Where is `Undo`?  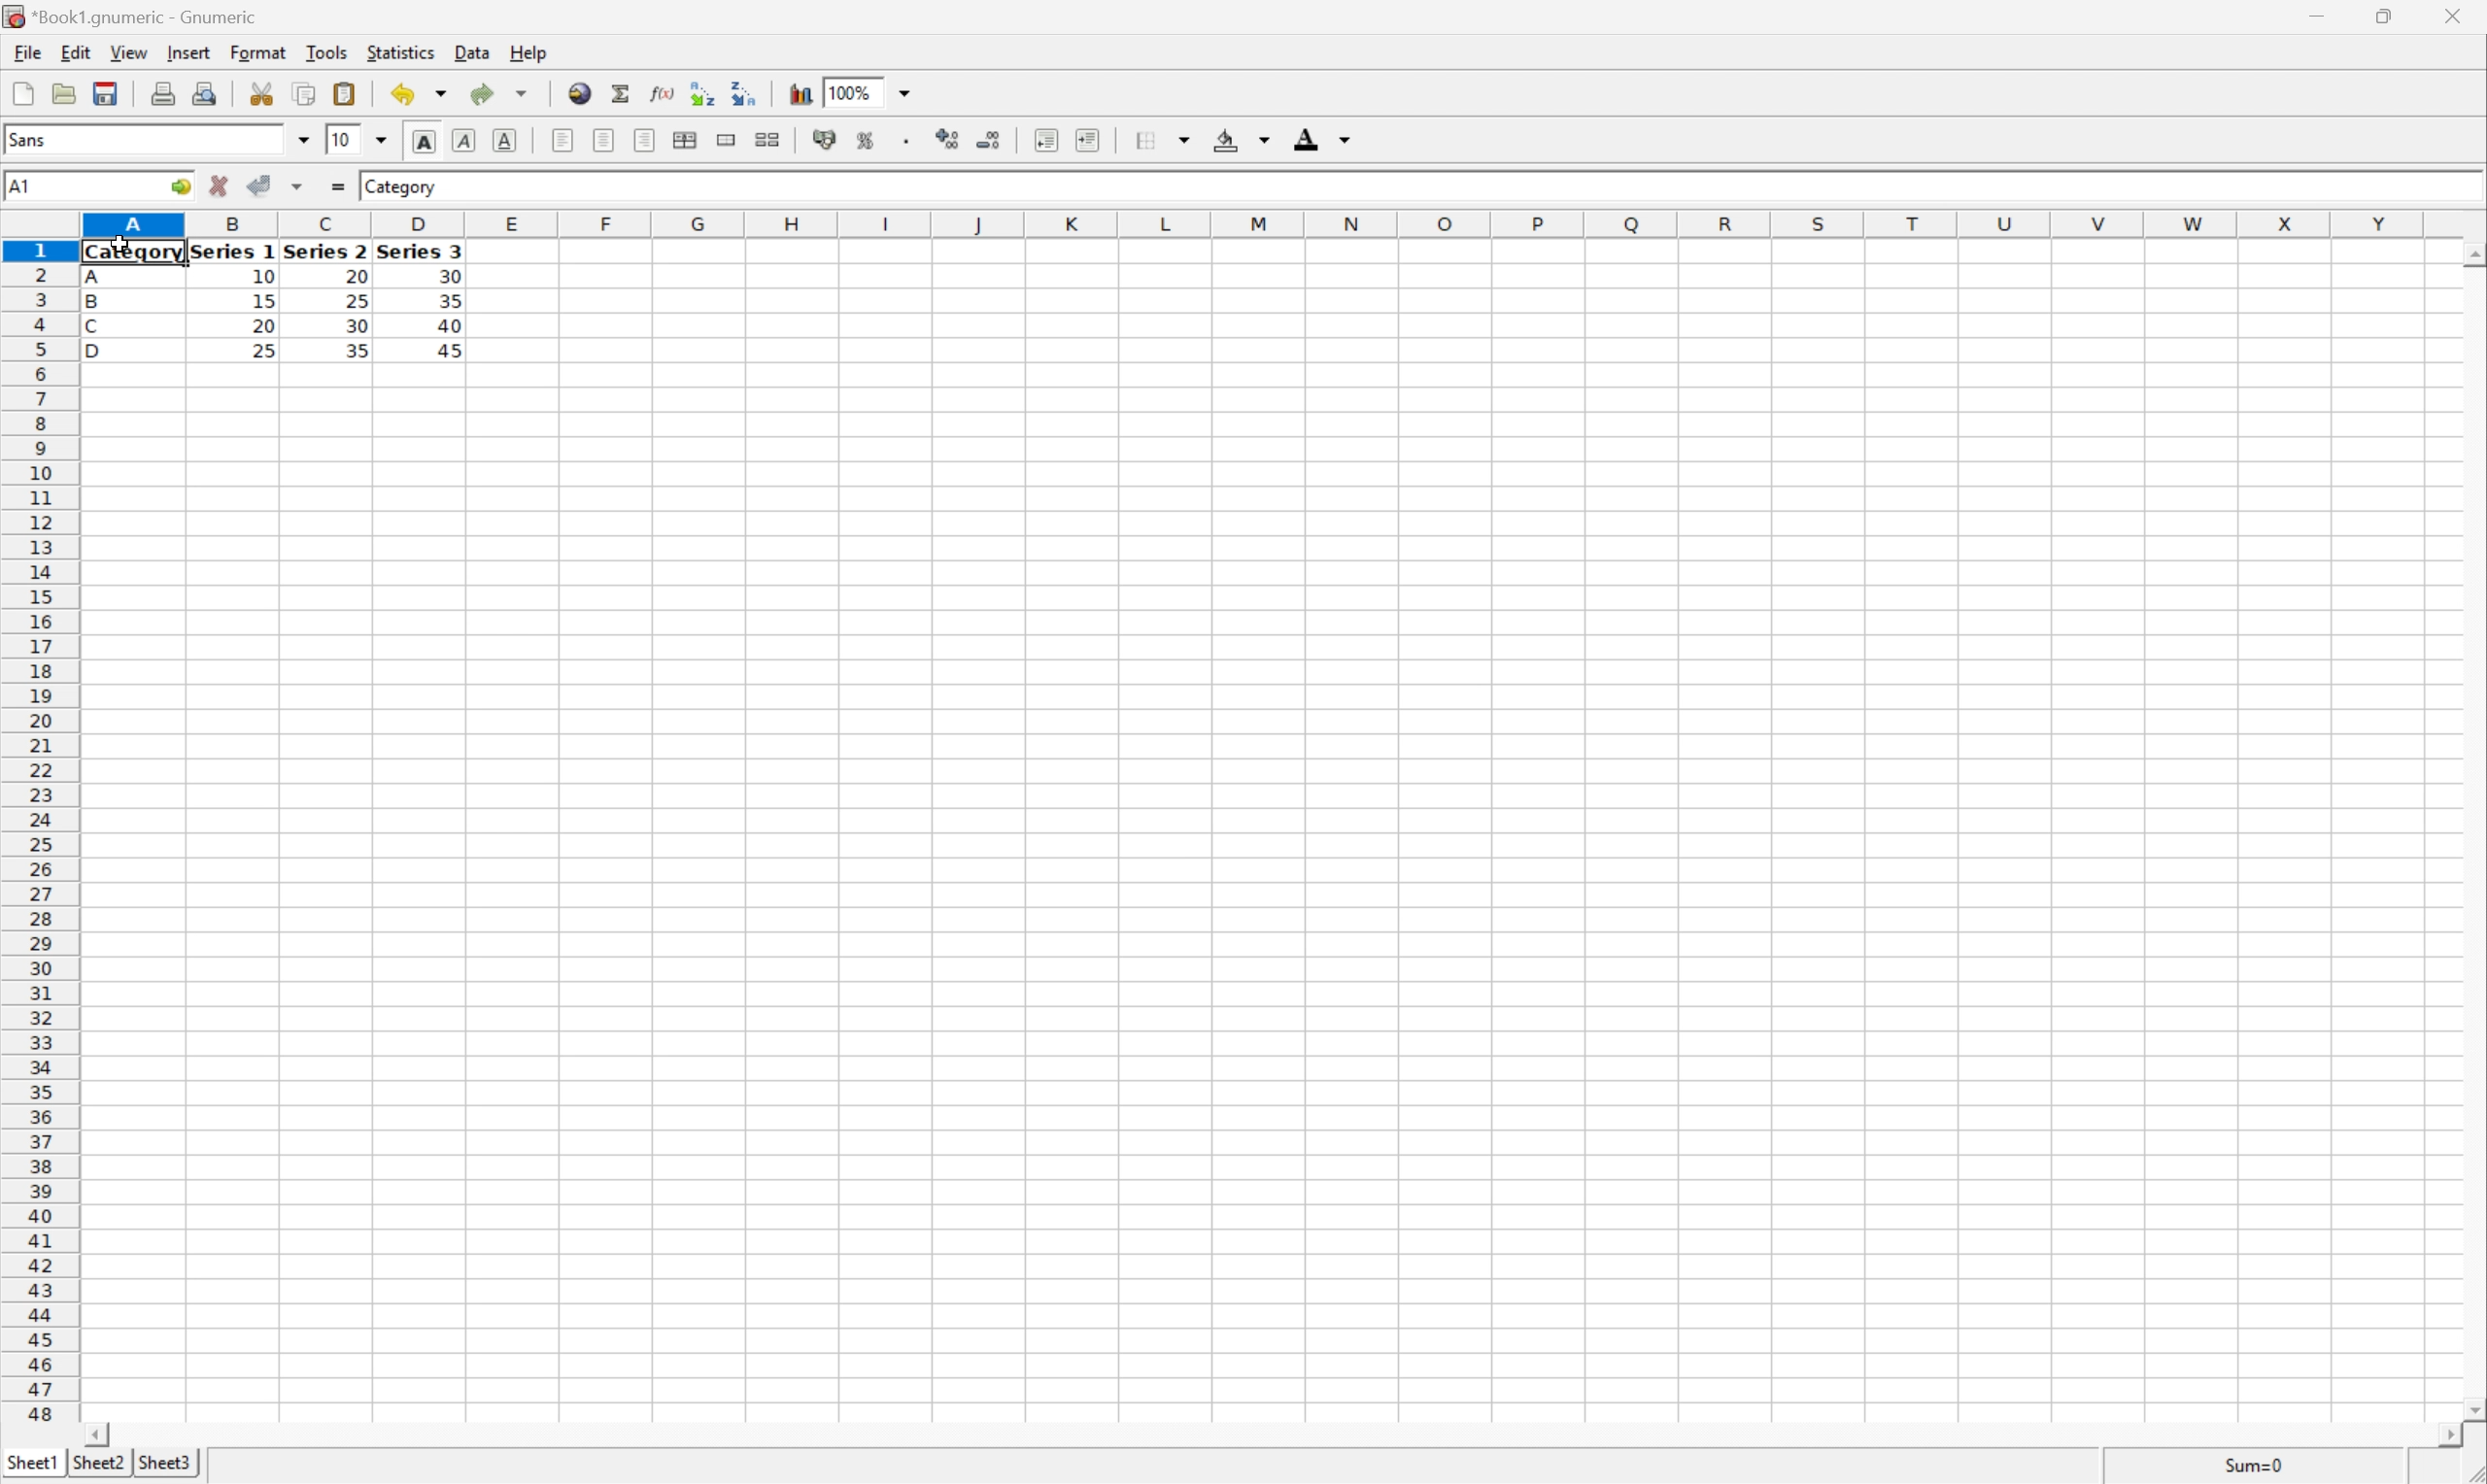 Undo is located at coordinates (420, 90).